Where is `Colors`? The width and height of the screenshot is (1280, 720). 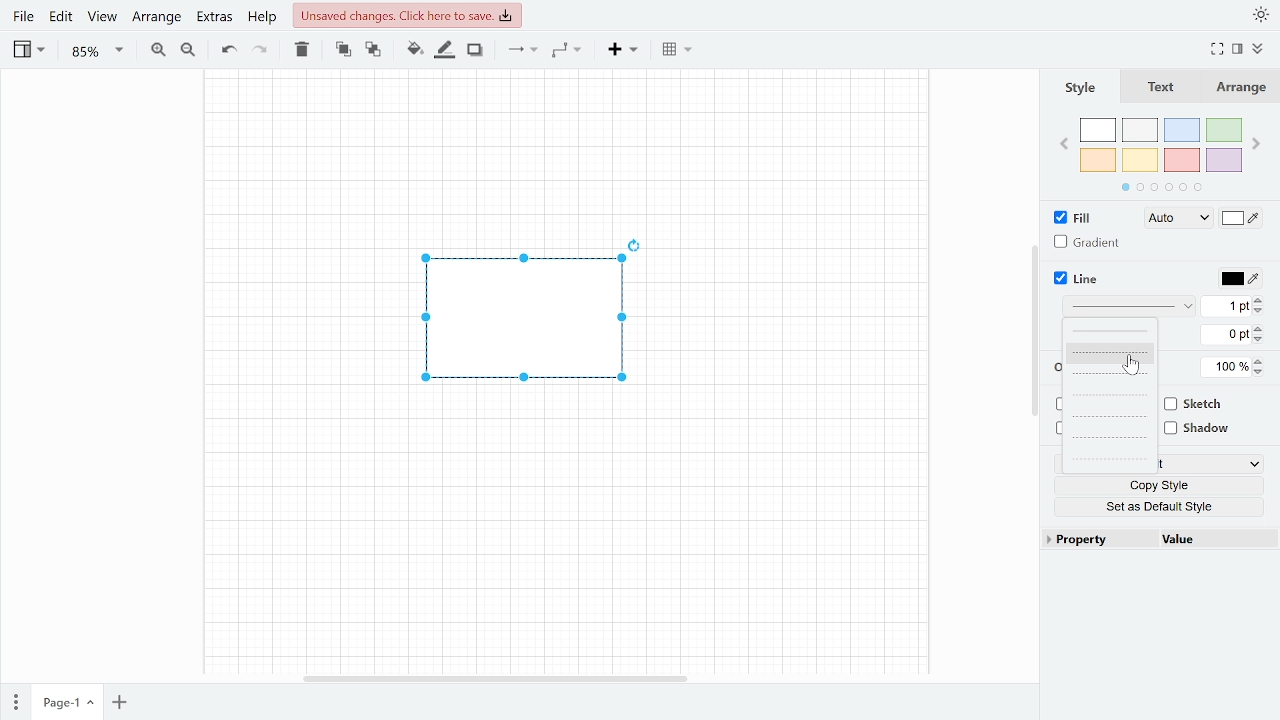
Colors is located at coordinates (1164, 156).